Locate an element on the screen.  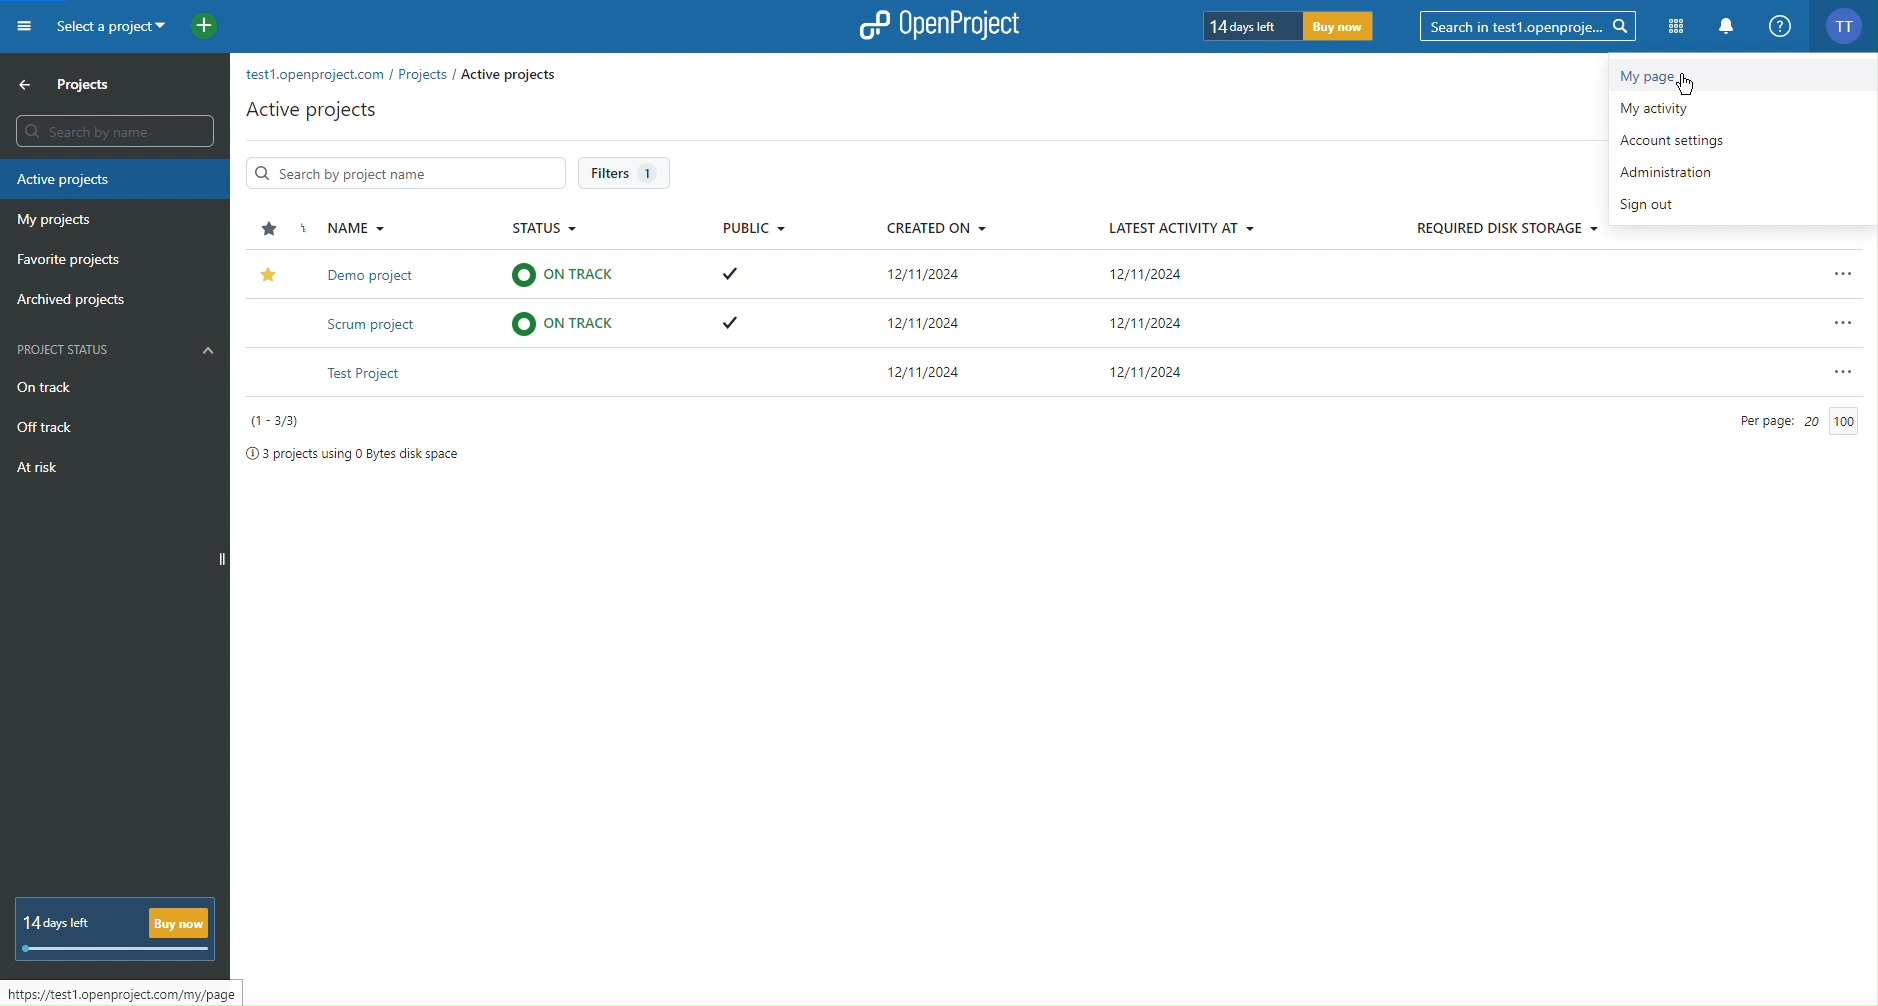
Active projects is located at coordinates (311, 110).